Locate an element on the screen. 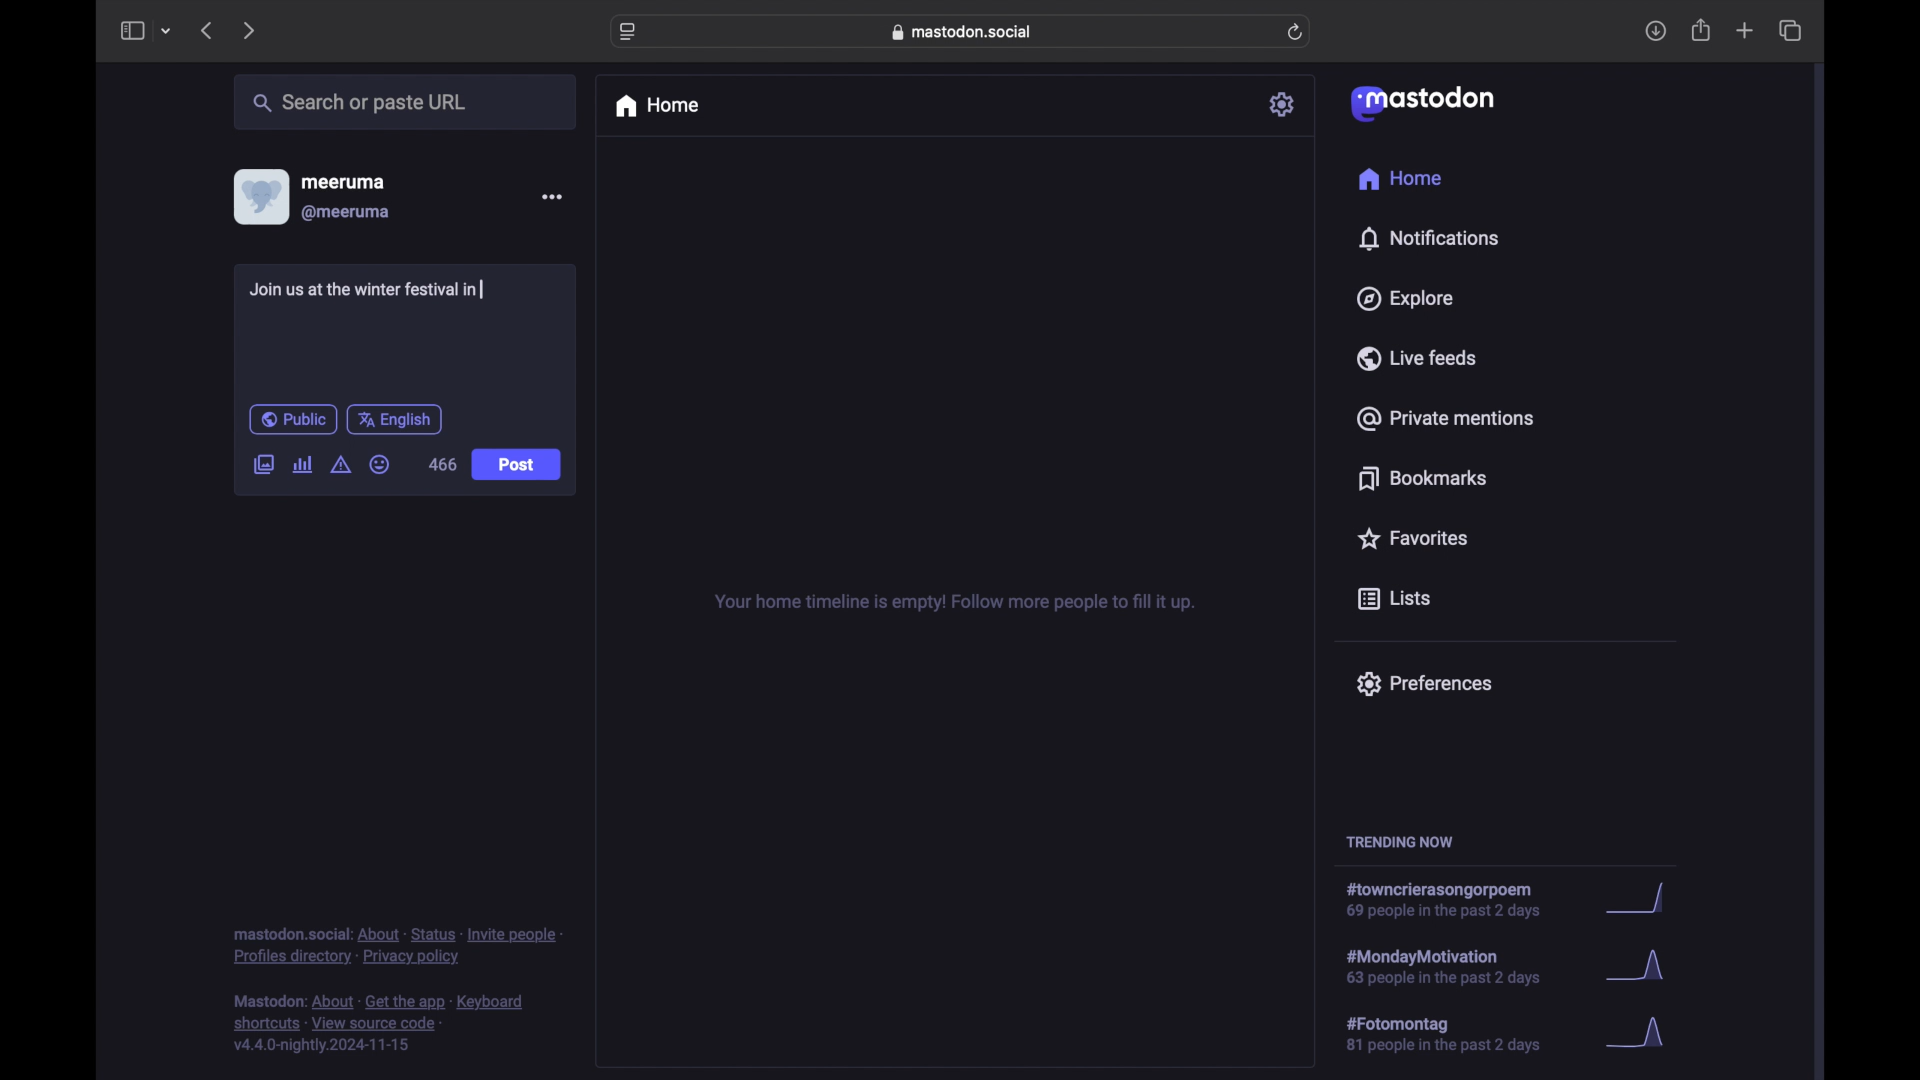  settings is located at coordinates (1284, 104).